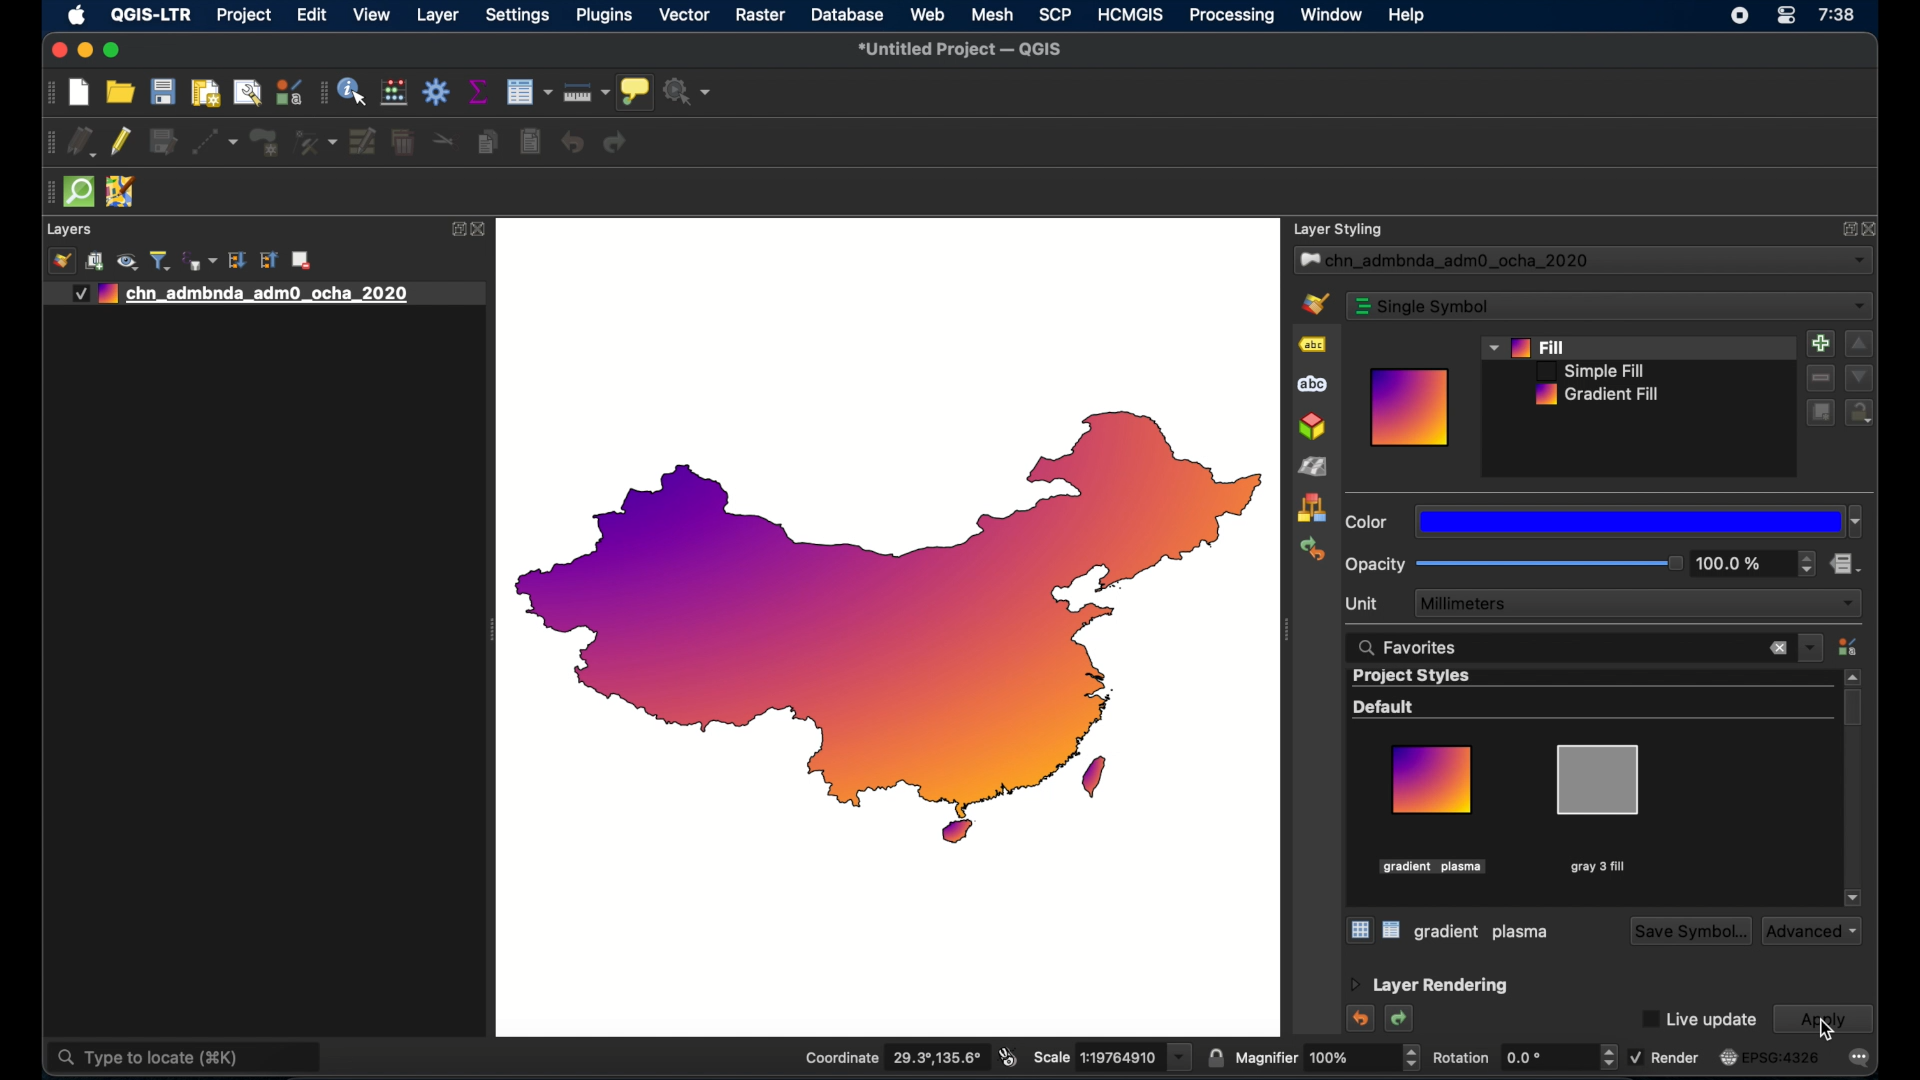 Image resolution: width=1920 pixels, height=1080 pixels. Describe the element at coordinates (1859, 414) in the screenshot. I see `lock` at that location.